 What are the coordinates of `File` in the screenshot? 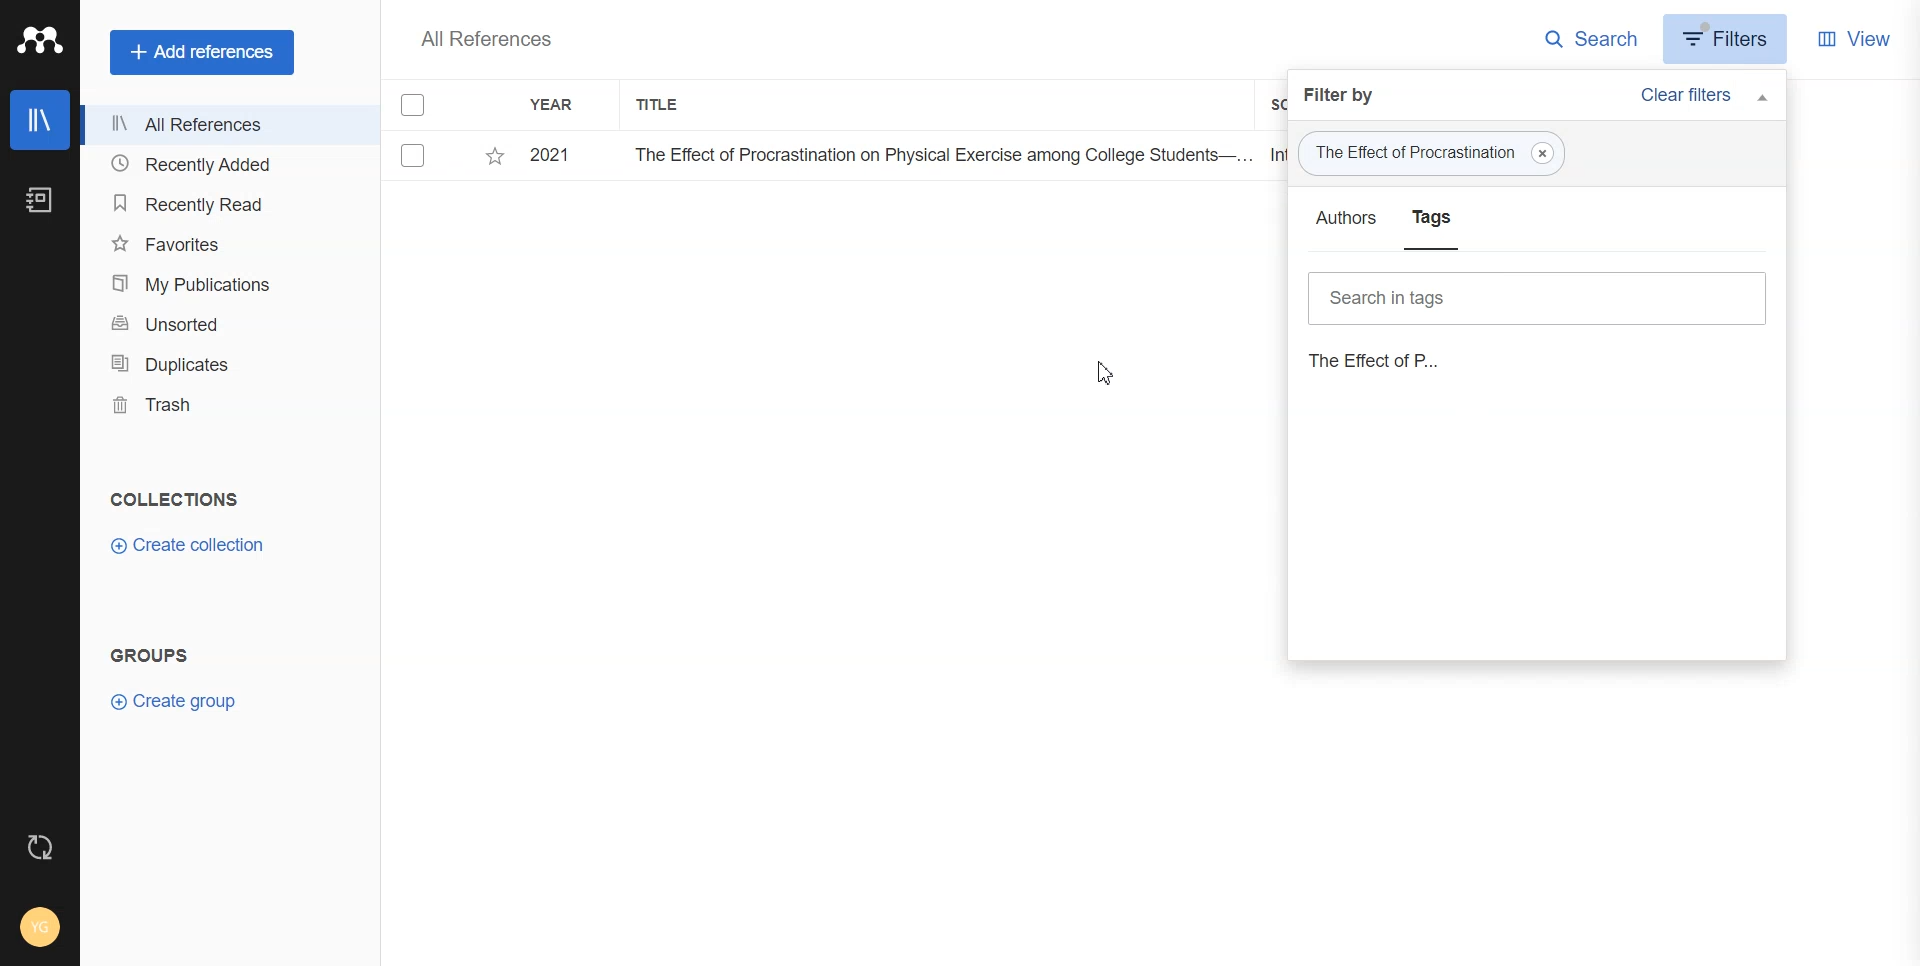 It's located at (837, 156).